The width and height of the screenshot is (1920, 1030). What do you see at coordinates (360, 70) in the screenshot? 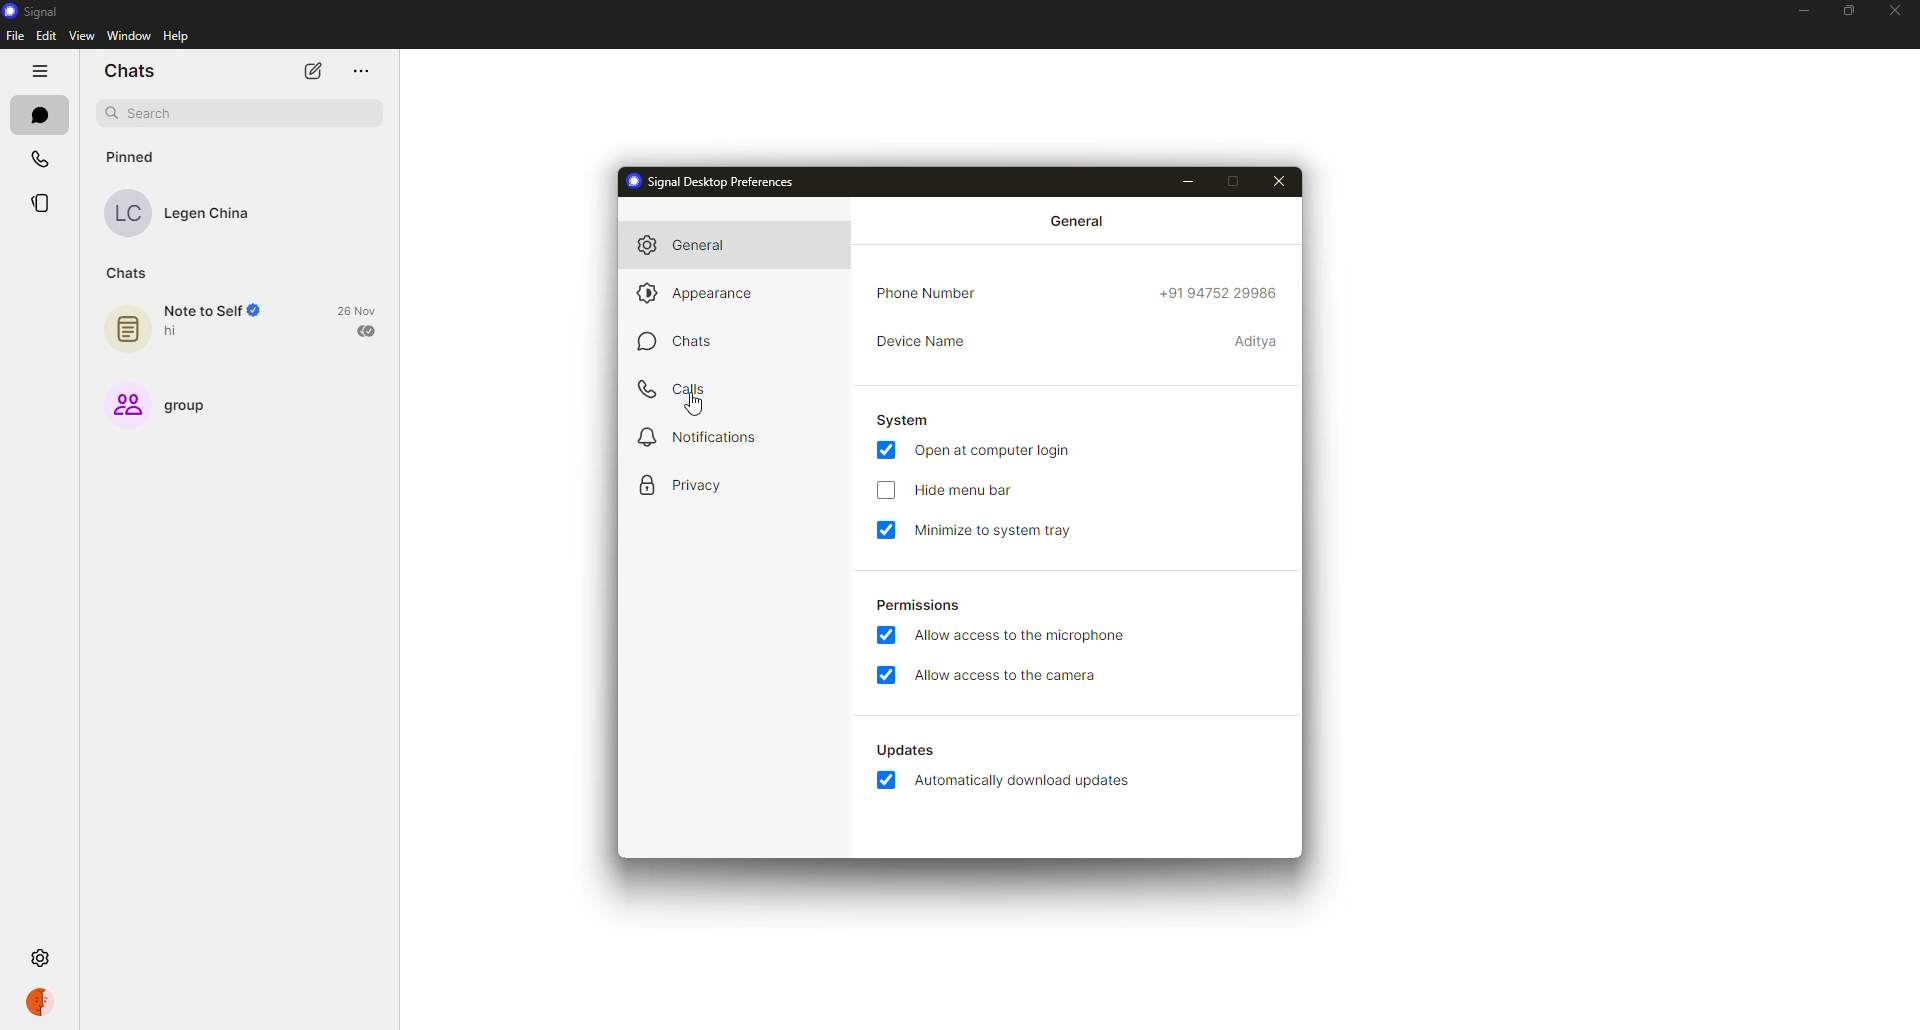
I see `more` at bounding box center [360, 70].